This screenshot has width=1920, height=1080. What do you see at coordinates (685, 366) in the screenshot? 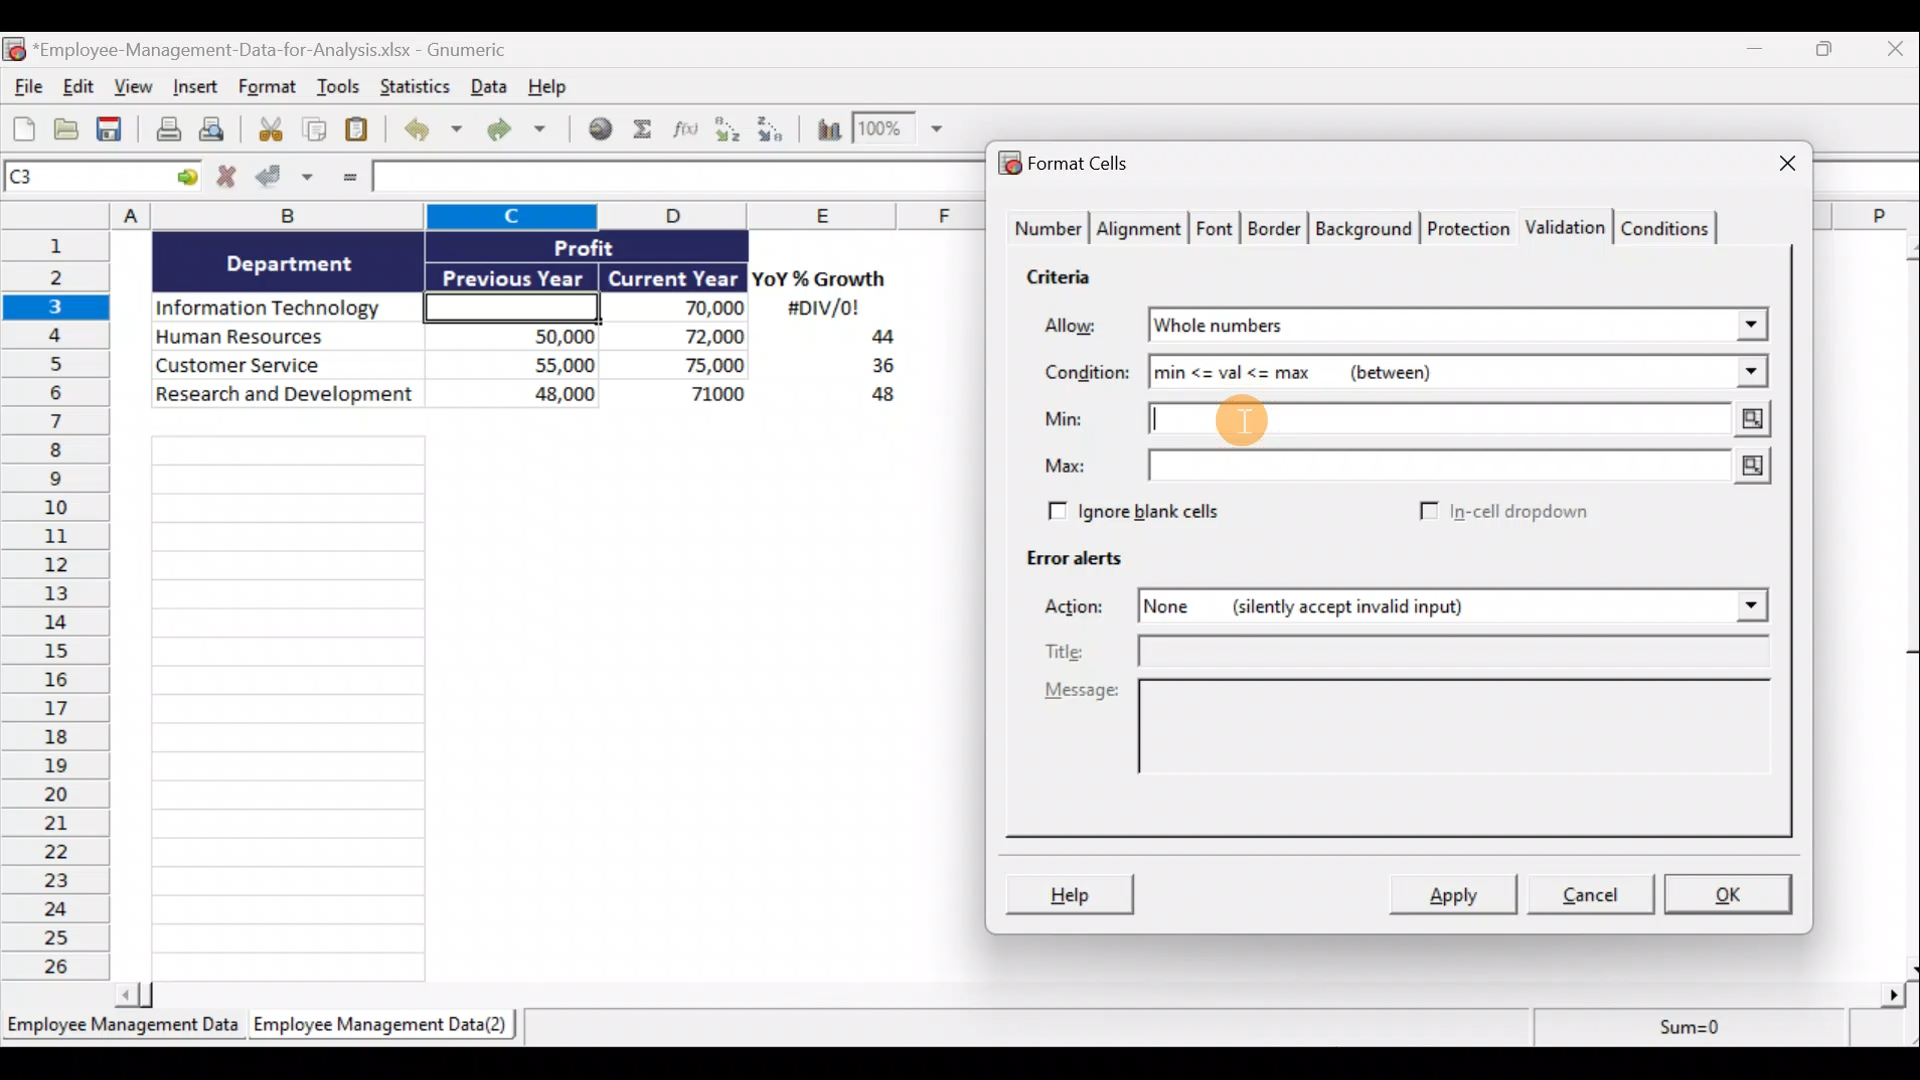
I see `75,000` at bounding box center [685, 366].